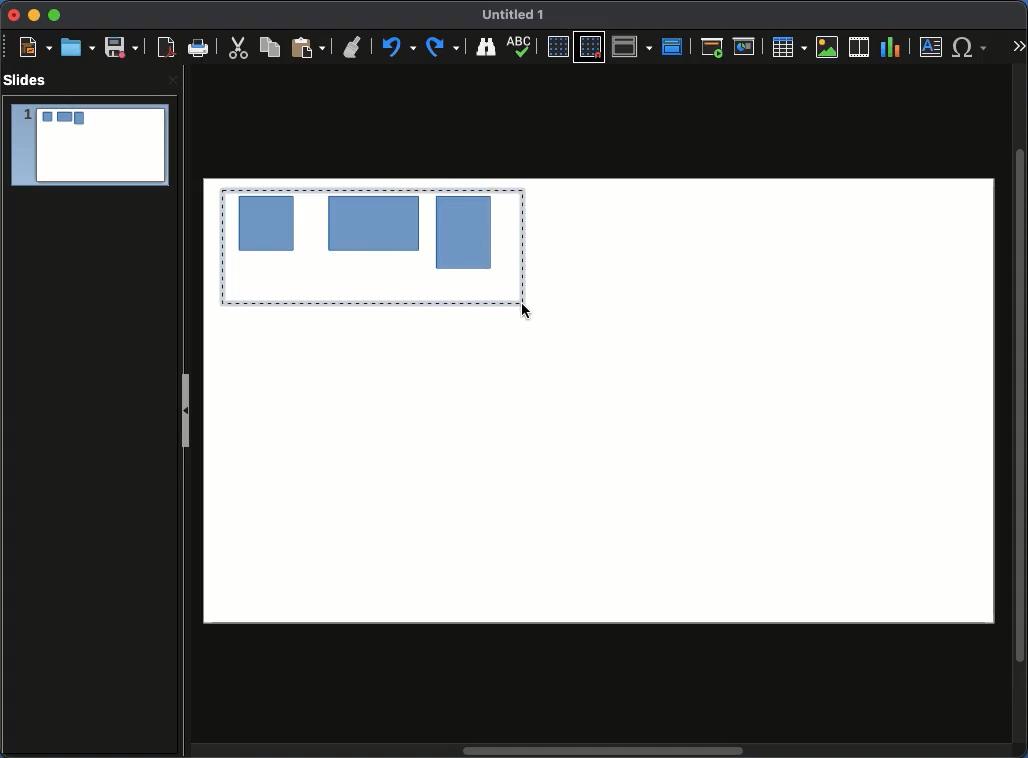  Describe the element at coordinates (89, 146) in the screenshot. I see `Slide` at that location.